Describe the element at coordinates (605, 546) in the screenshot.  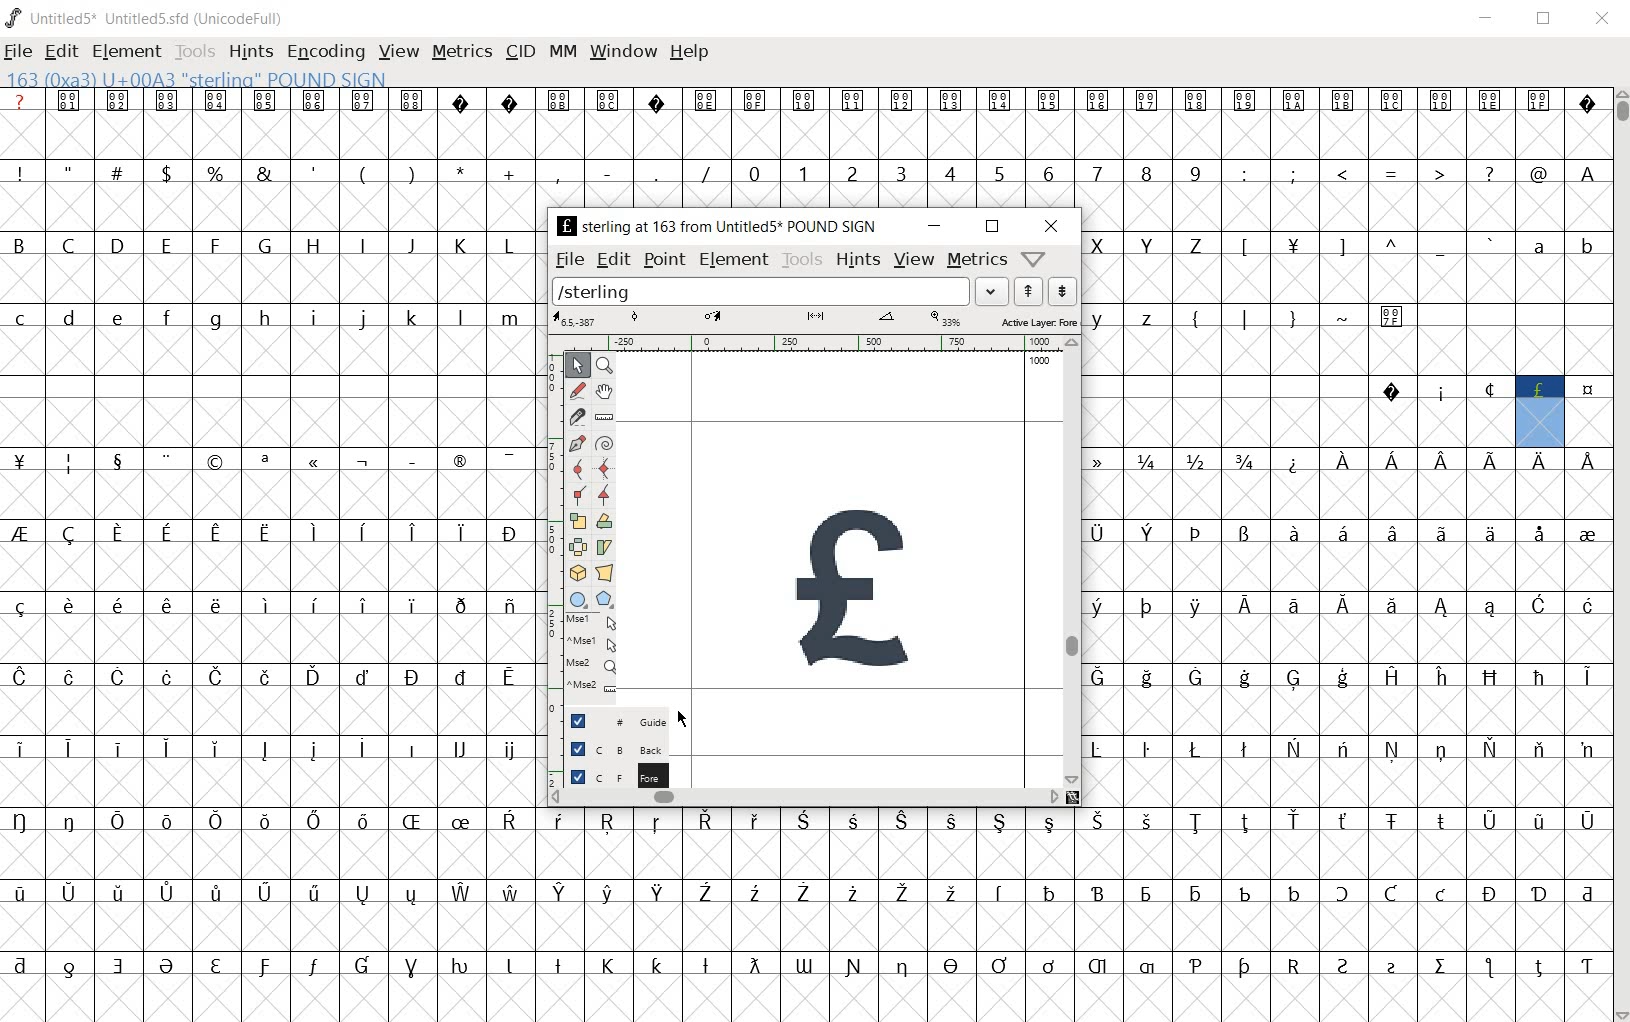
I see `skew` at that location.